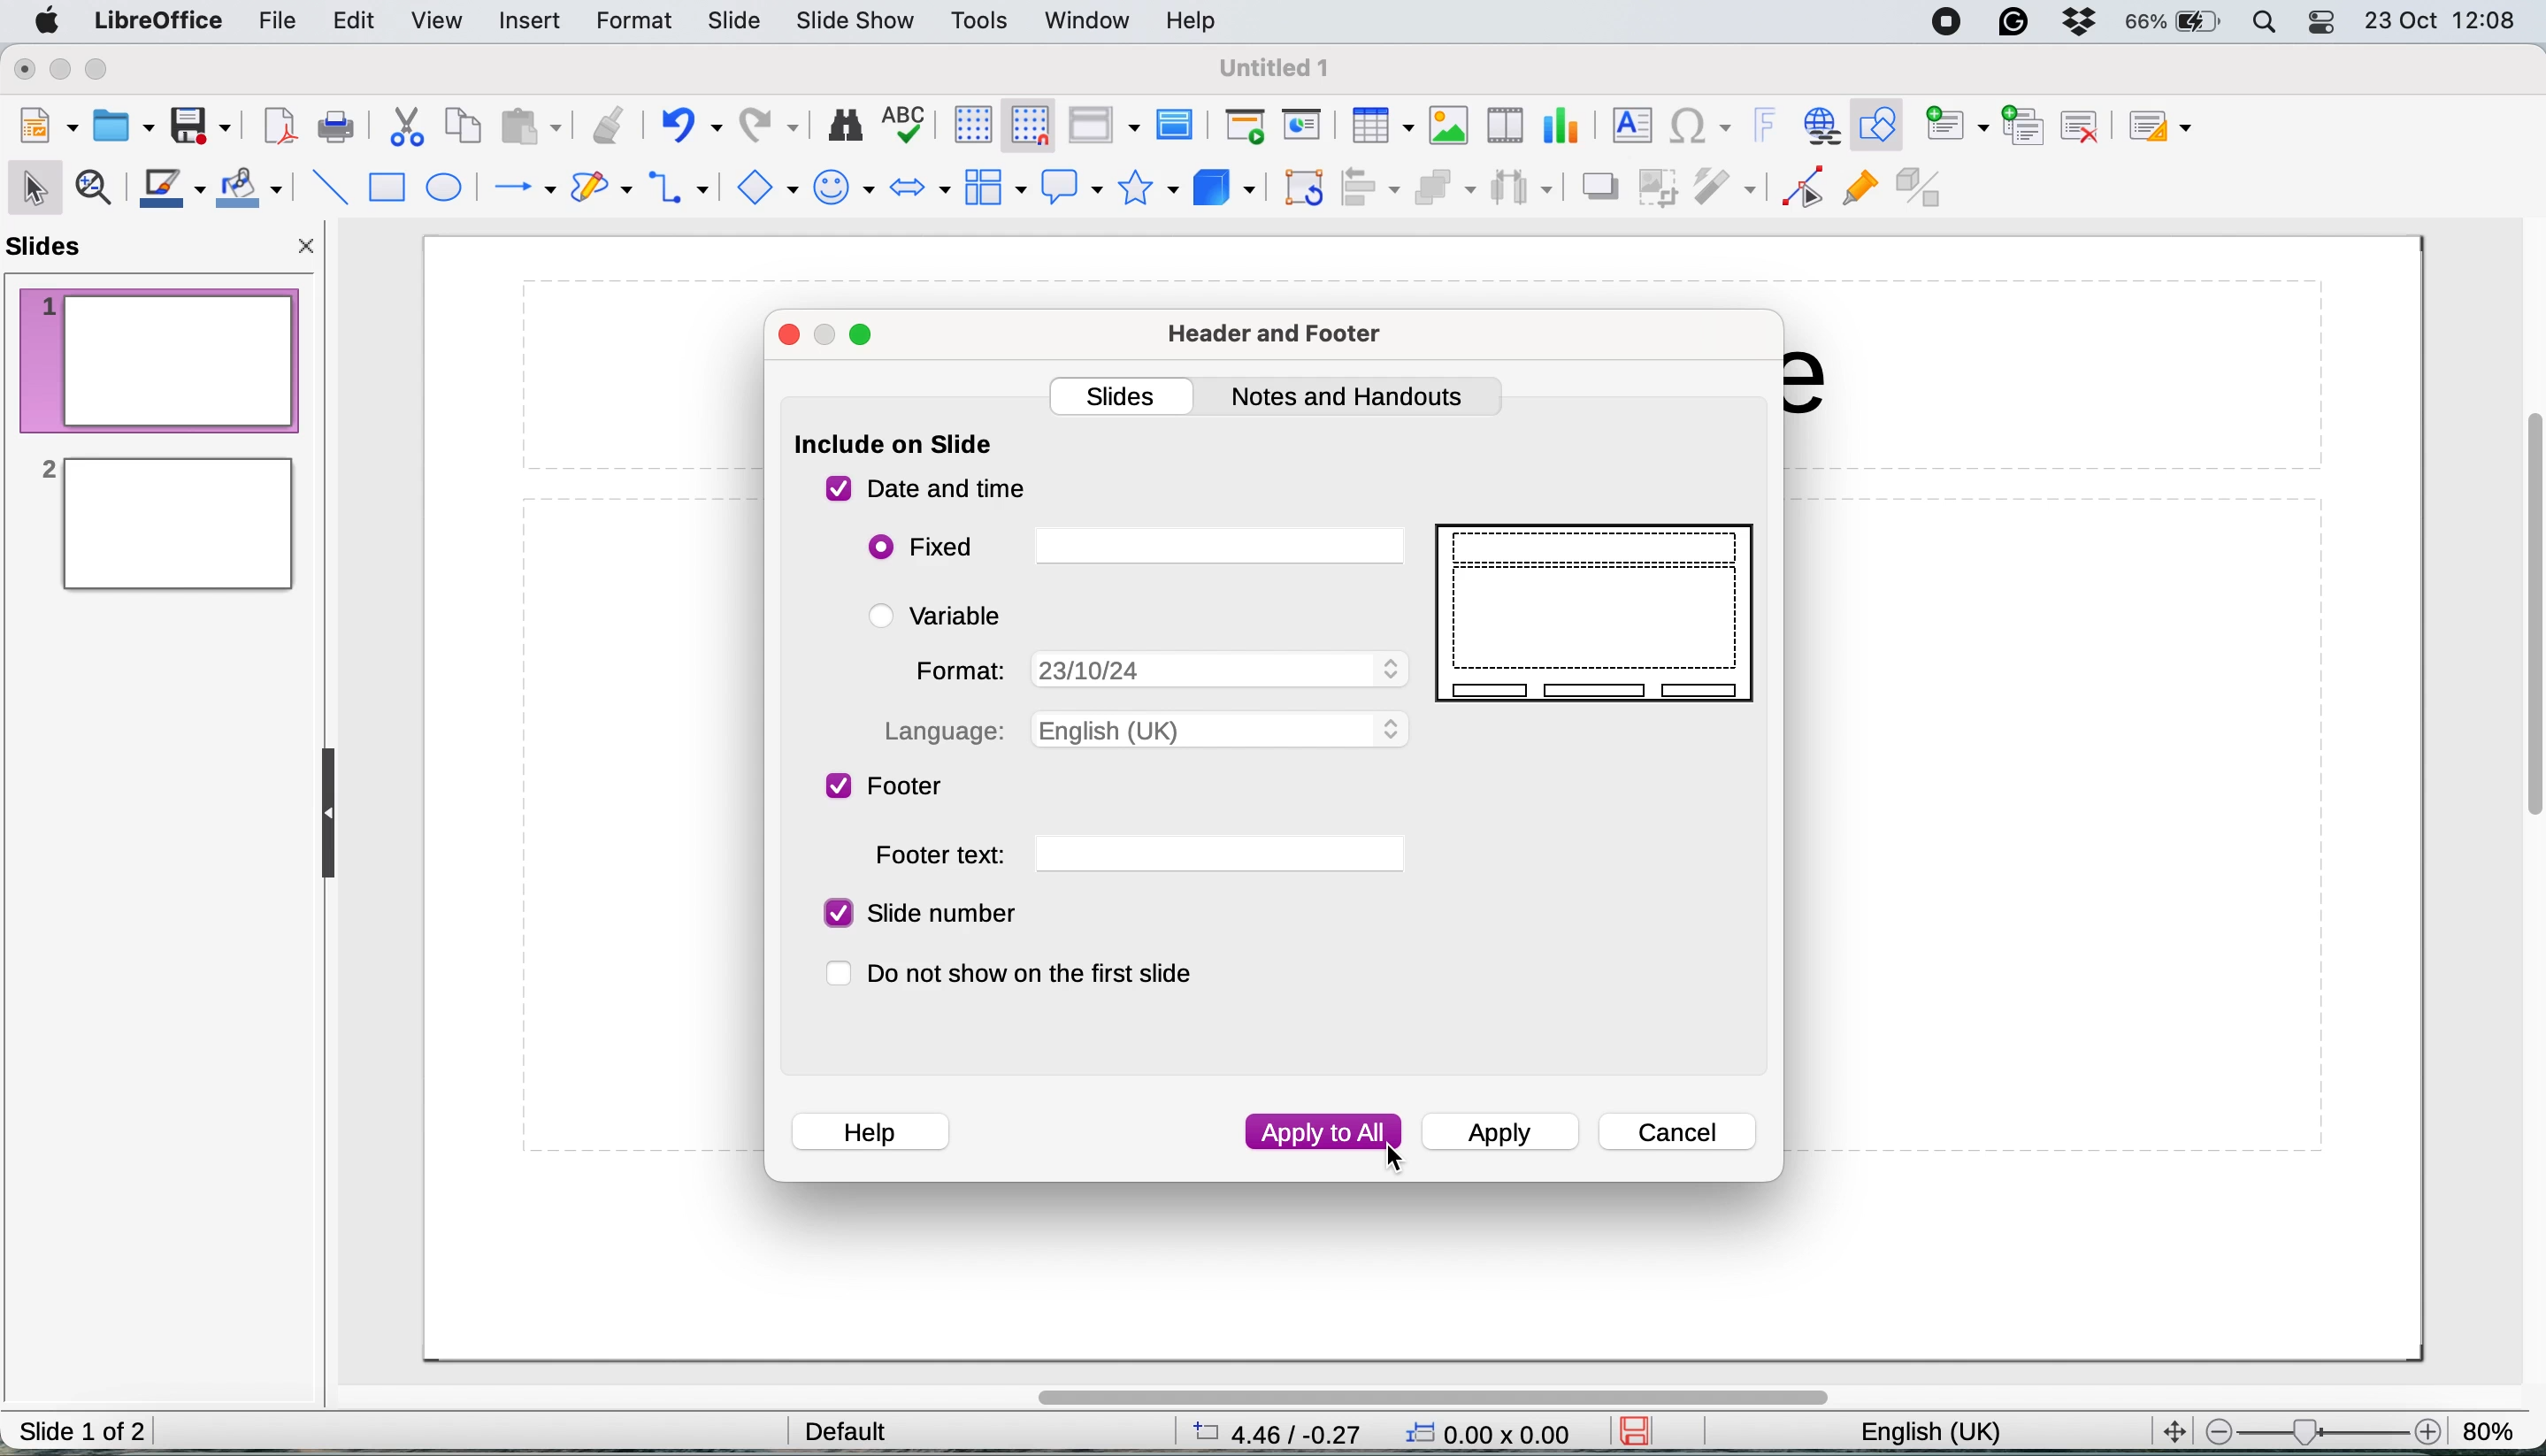  Describe the element at coordinates (409, 131) in the screenshot. I see `cut` at that location.